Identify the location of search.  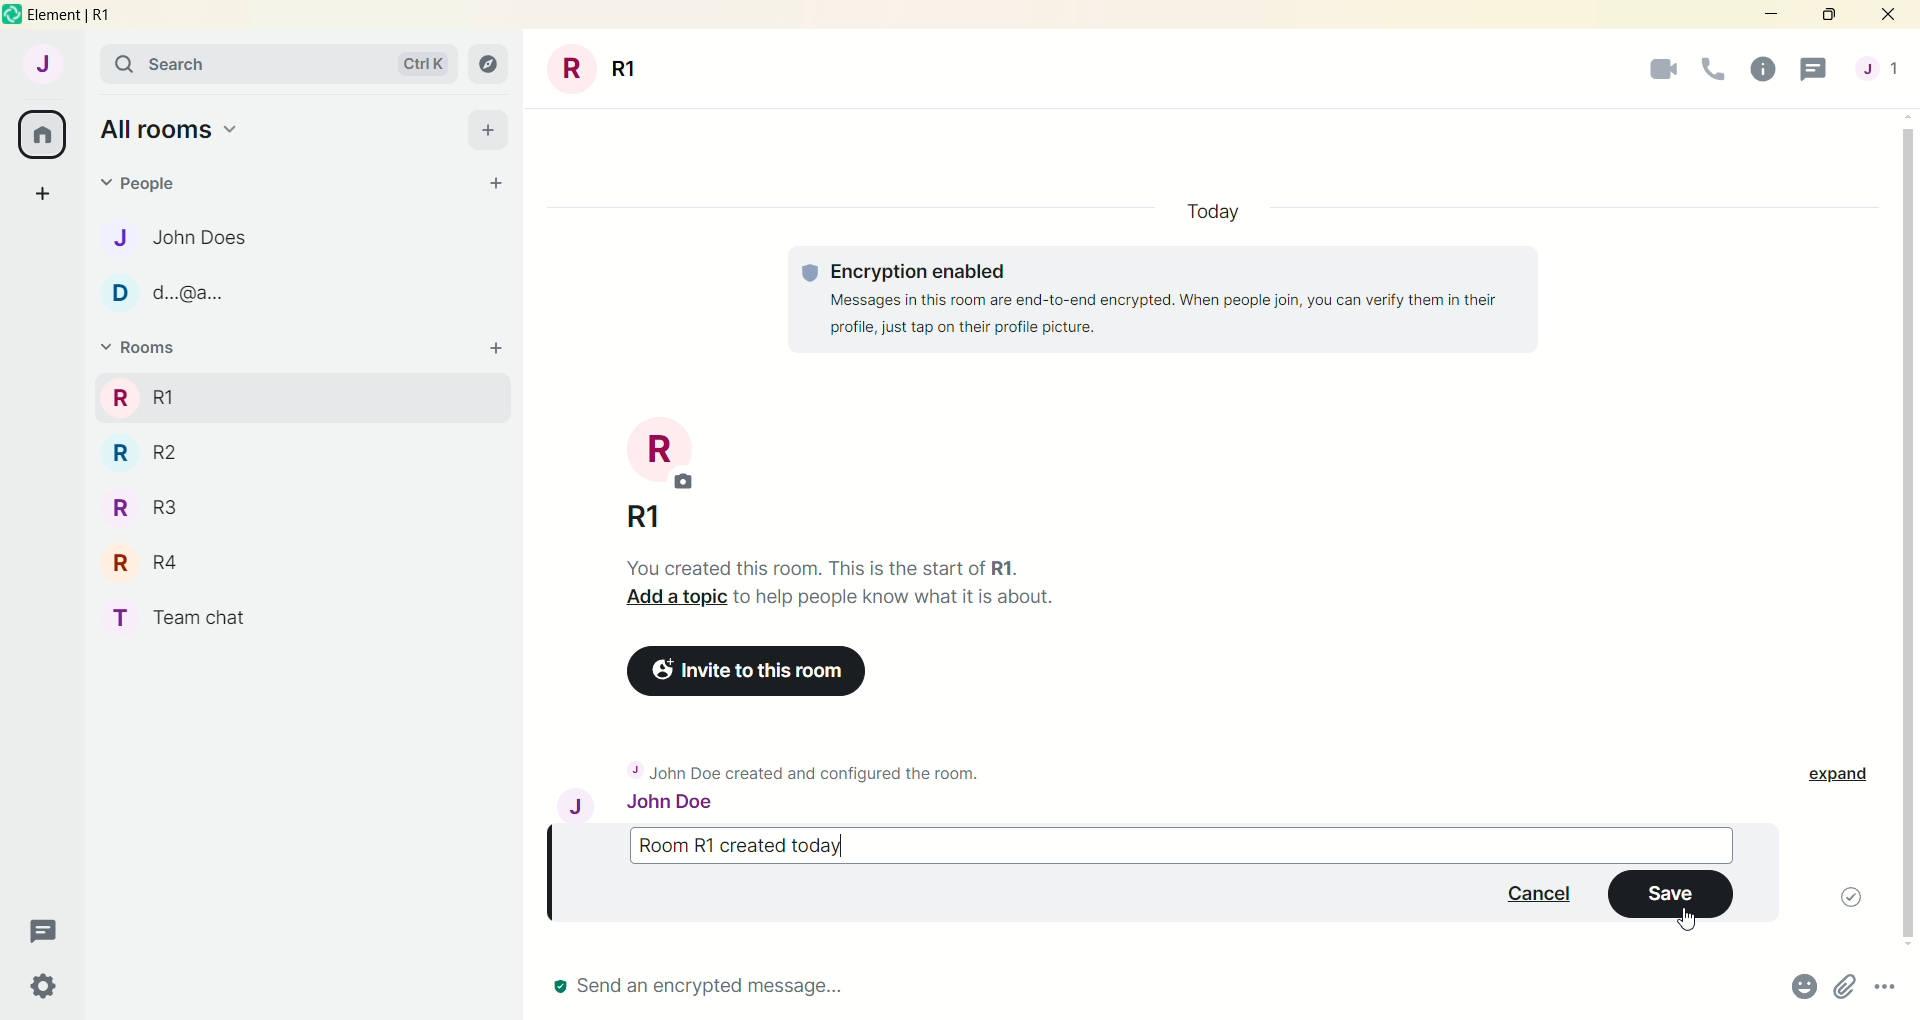
(283, 66).